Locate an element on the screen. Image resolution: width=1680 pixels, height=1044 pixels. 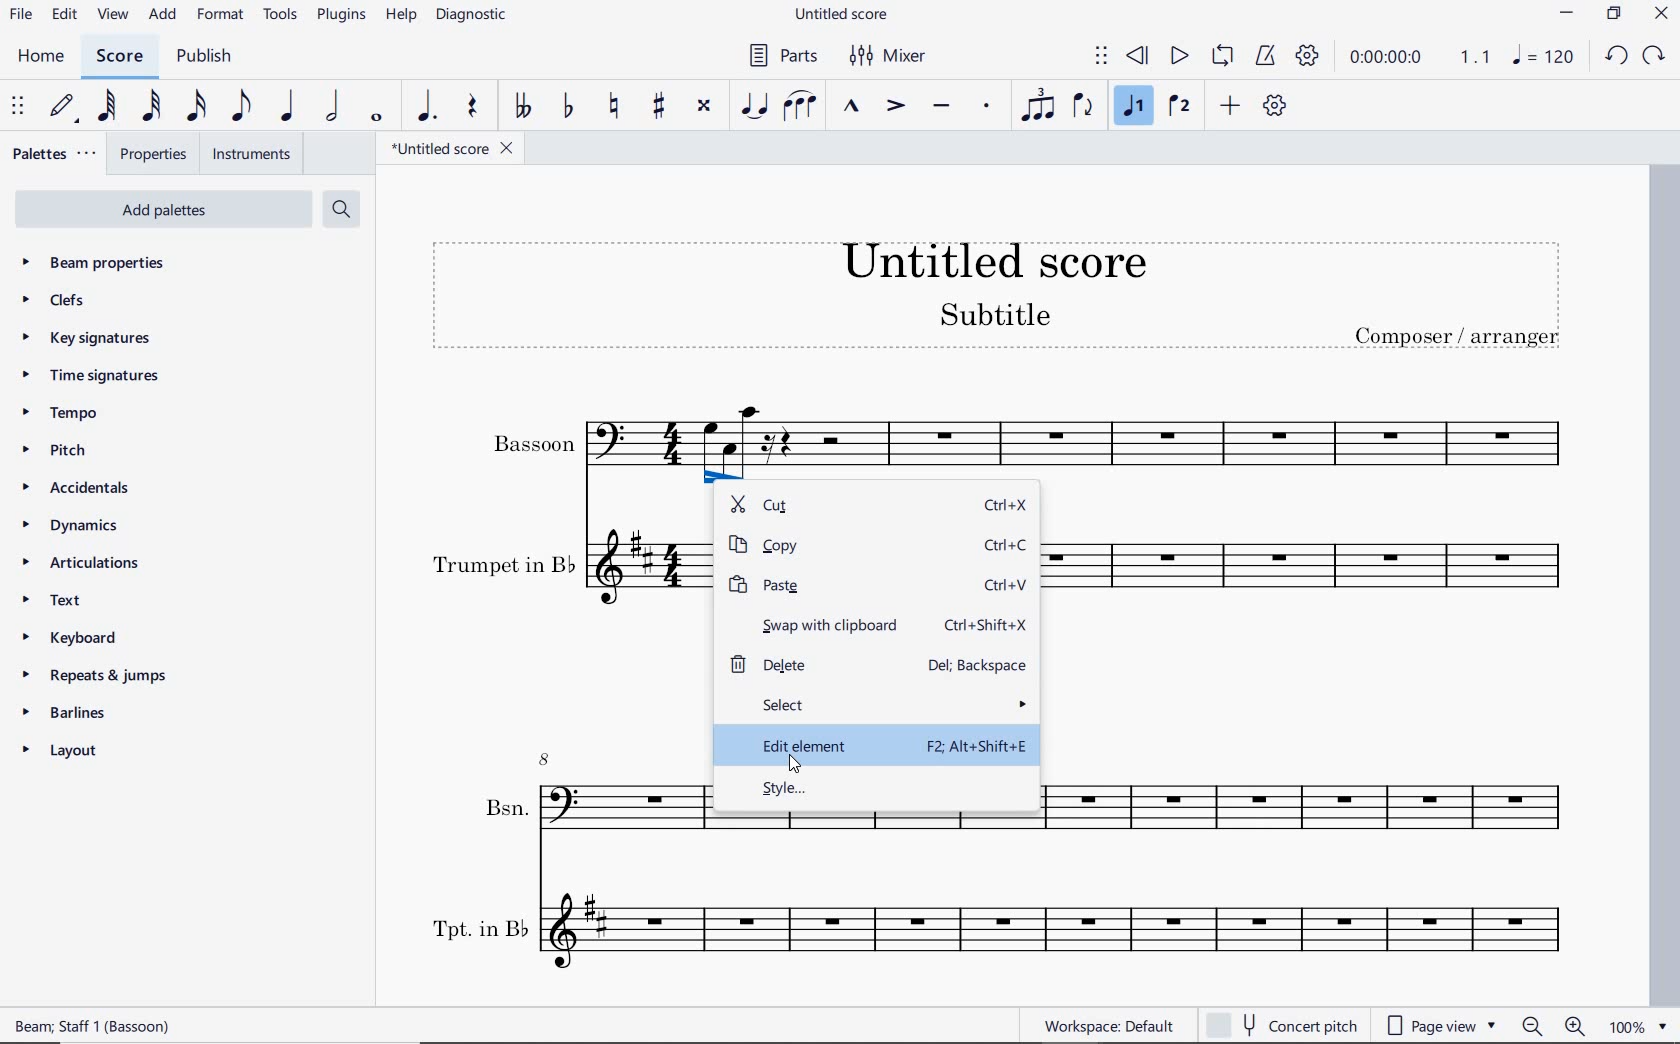
Trumpet in B is located at coordinates (566, 581).